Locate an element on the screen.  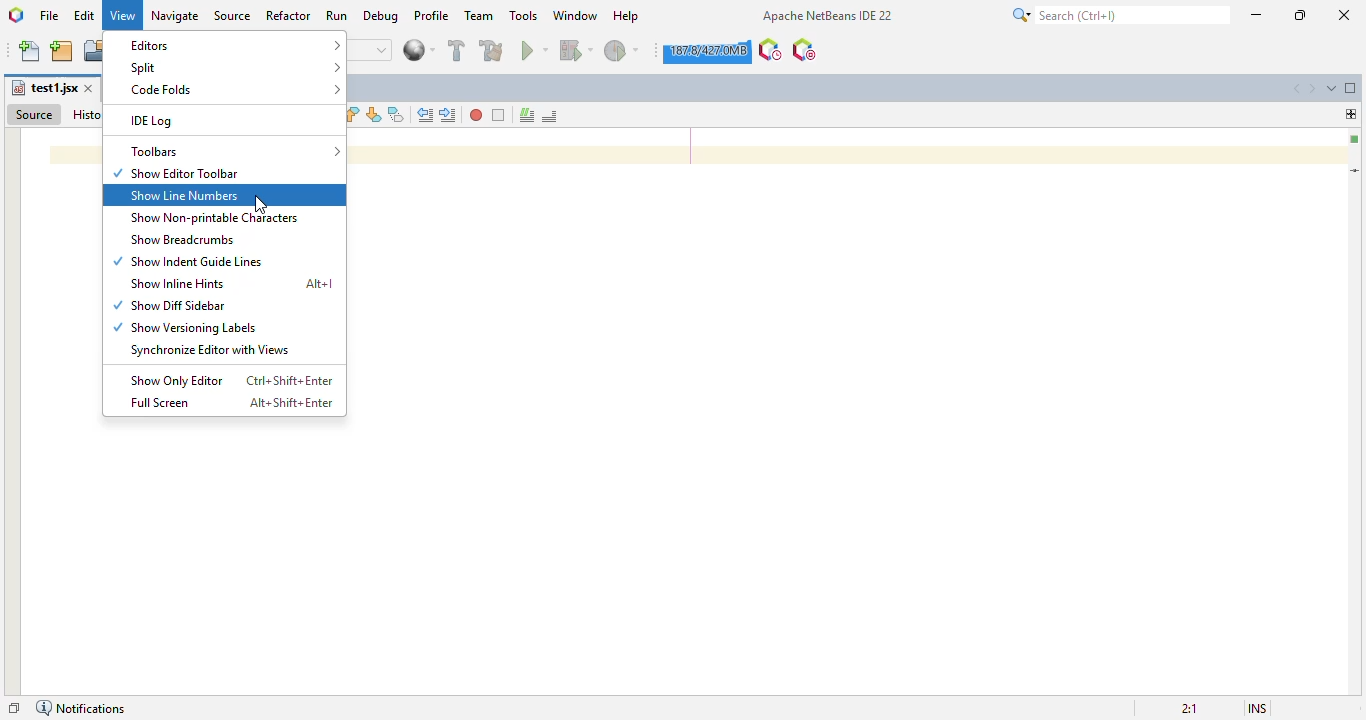
profile project is located at coordinates (623, 51).